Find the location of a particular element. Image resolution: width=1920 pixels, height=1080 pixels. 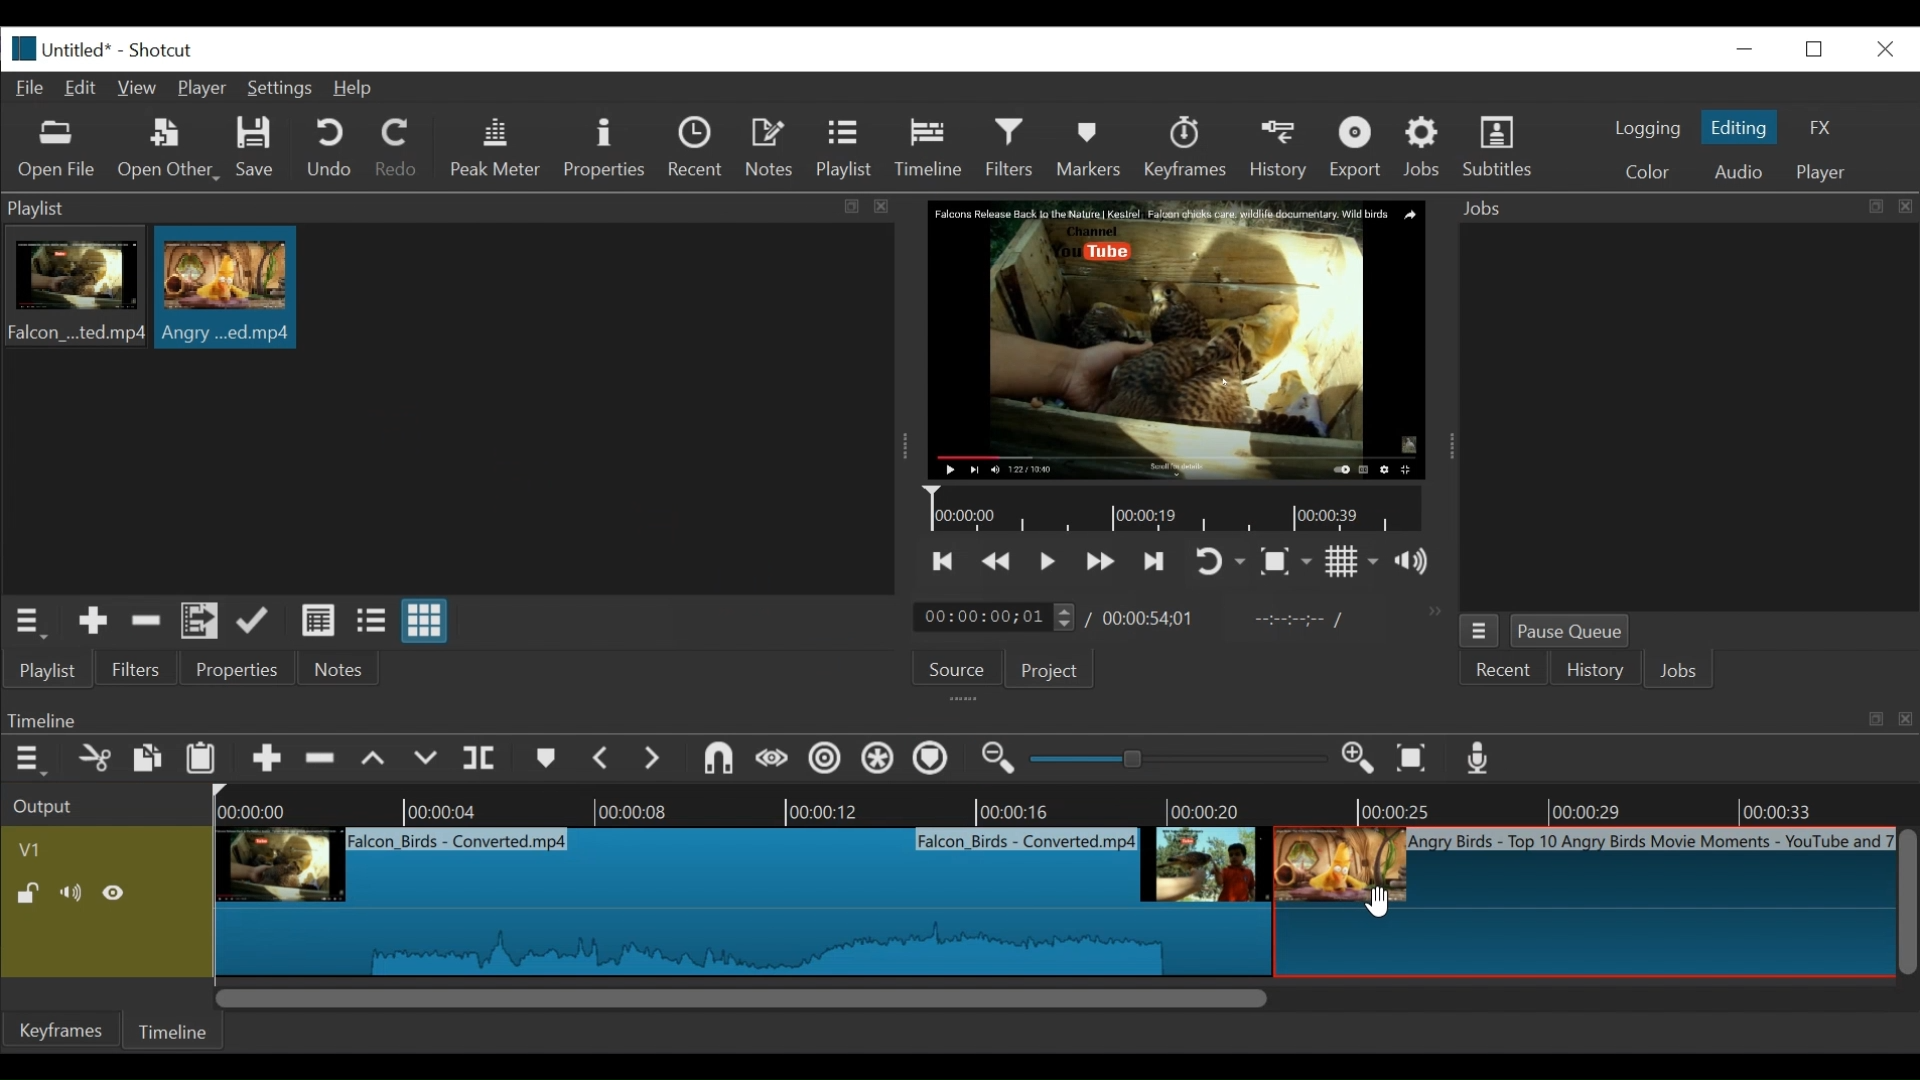

Open file is located at coordinates (57, 150).